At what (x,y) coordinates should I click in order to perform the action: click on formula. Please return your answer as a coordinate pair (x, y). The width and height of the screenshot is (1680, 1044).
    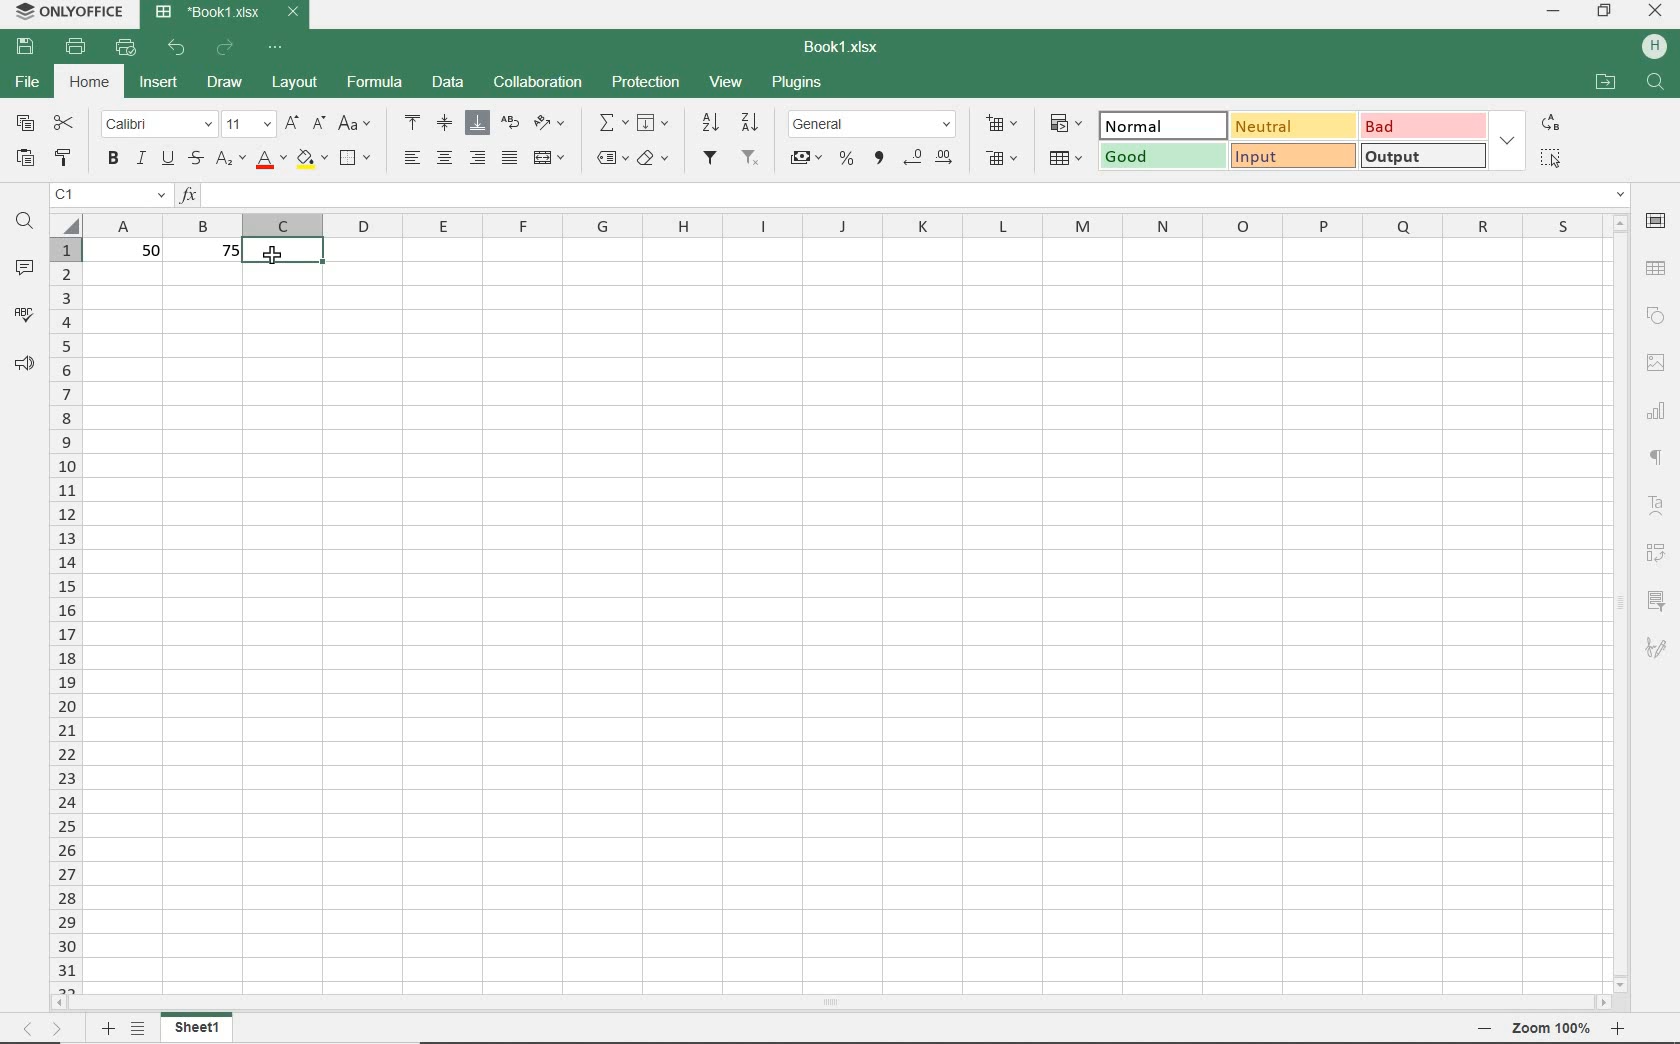
    Looking at the image, I should click on (375, 82).